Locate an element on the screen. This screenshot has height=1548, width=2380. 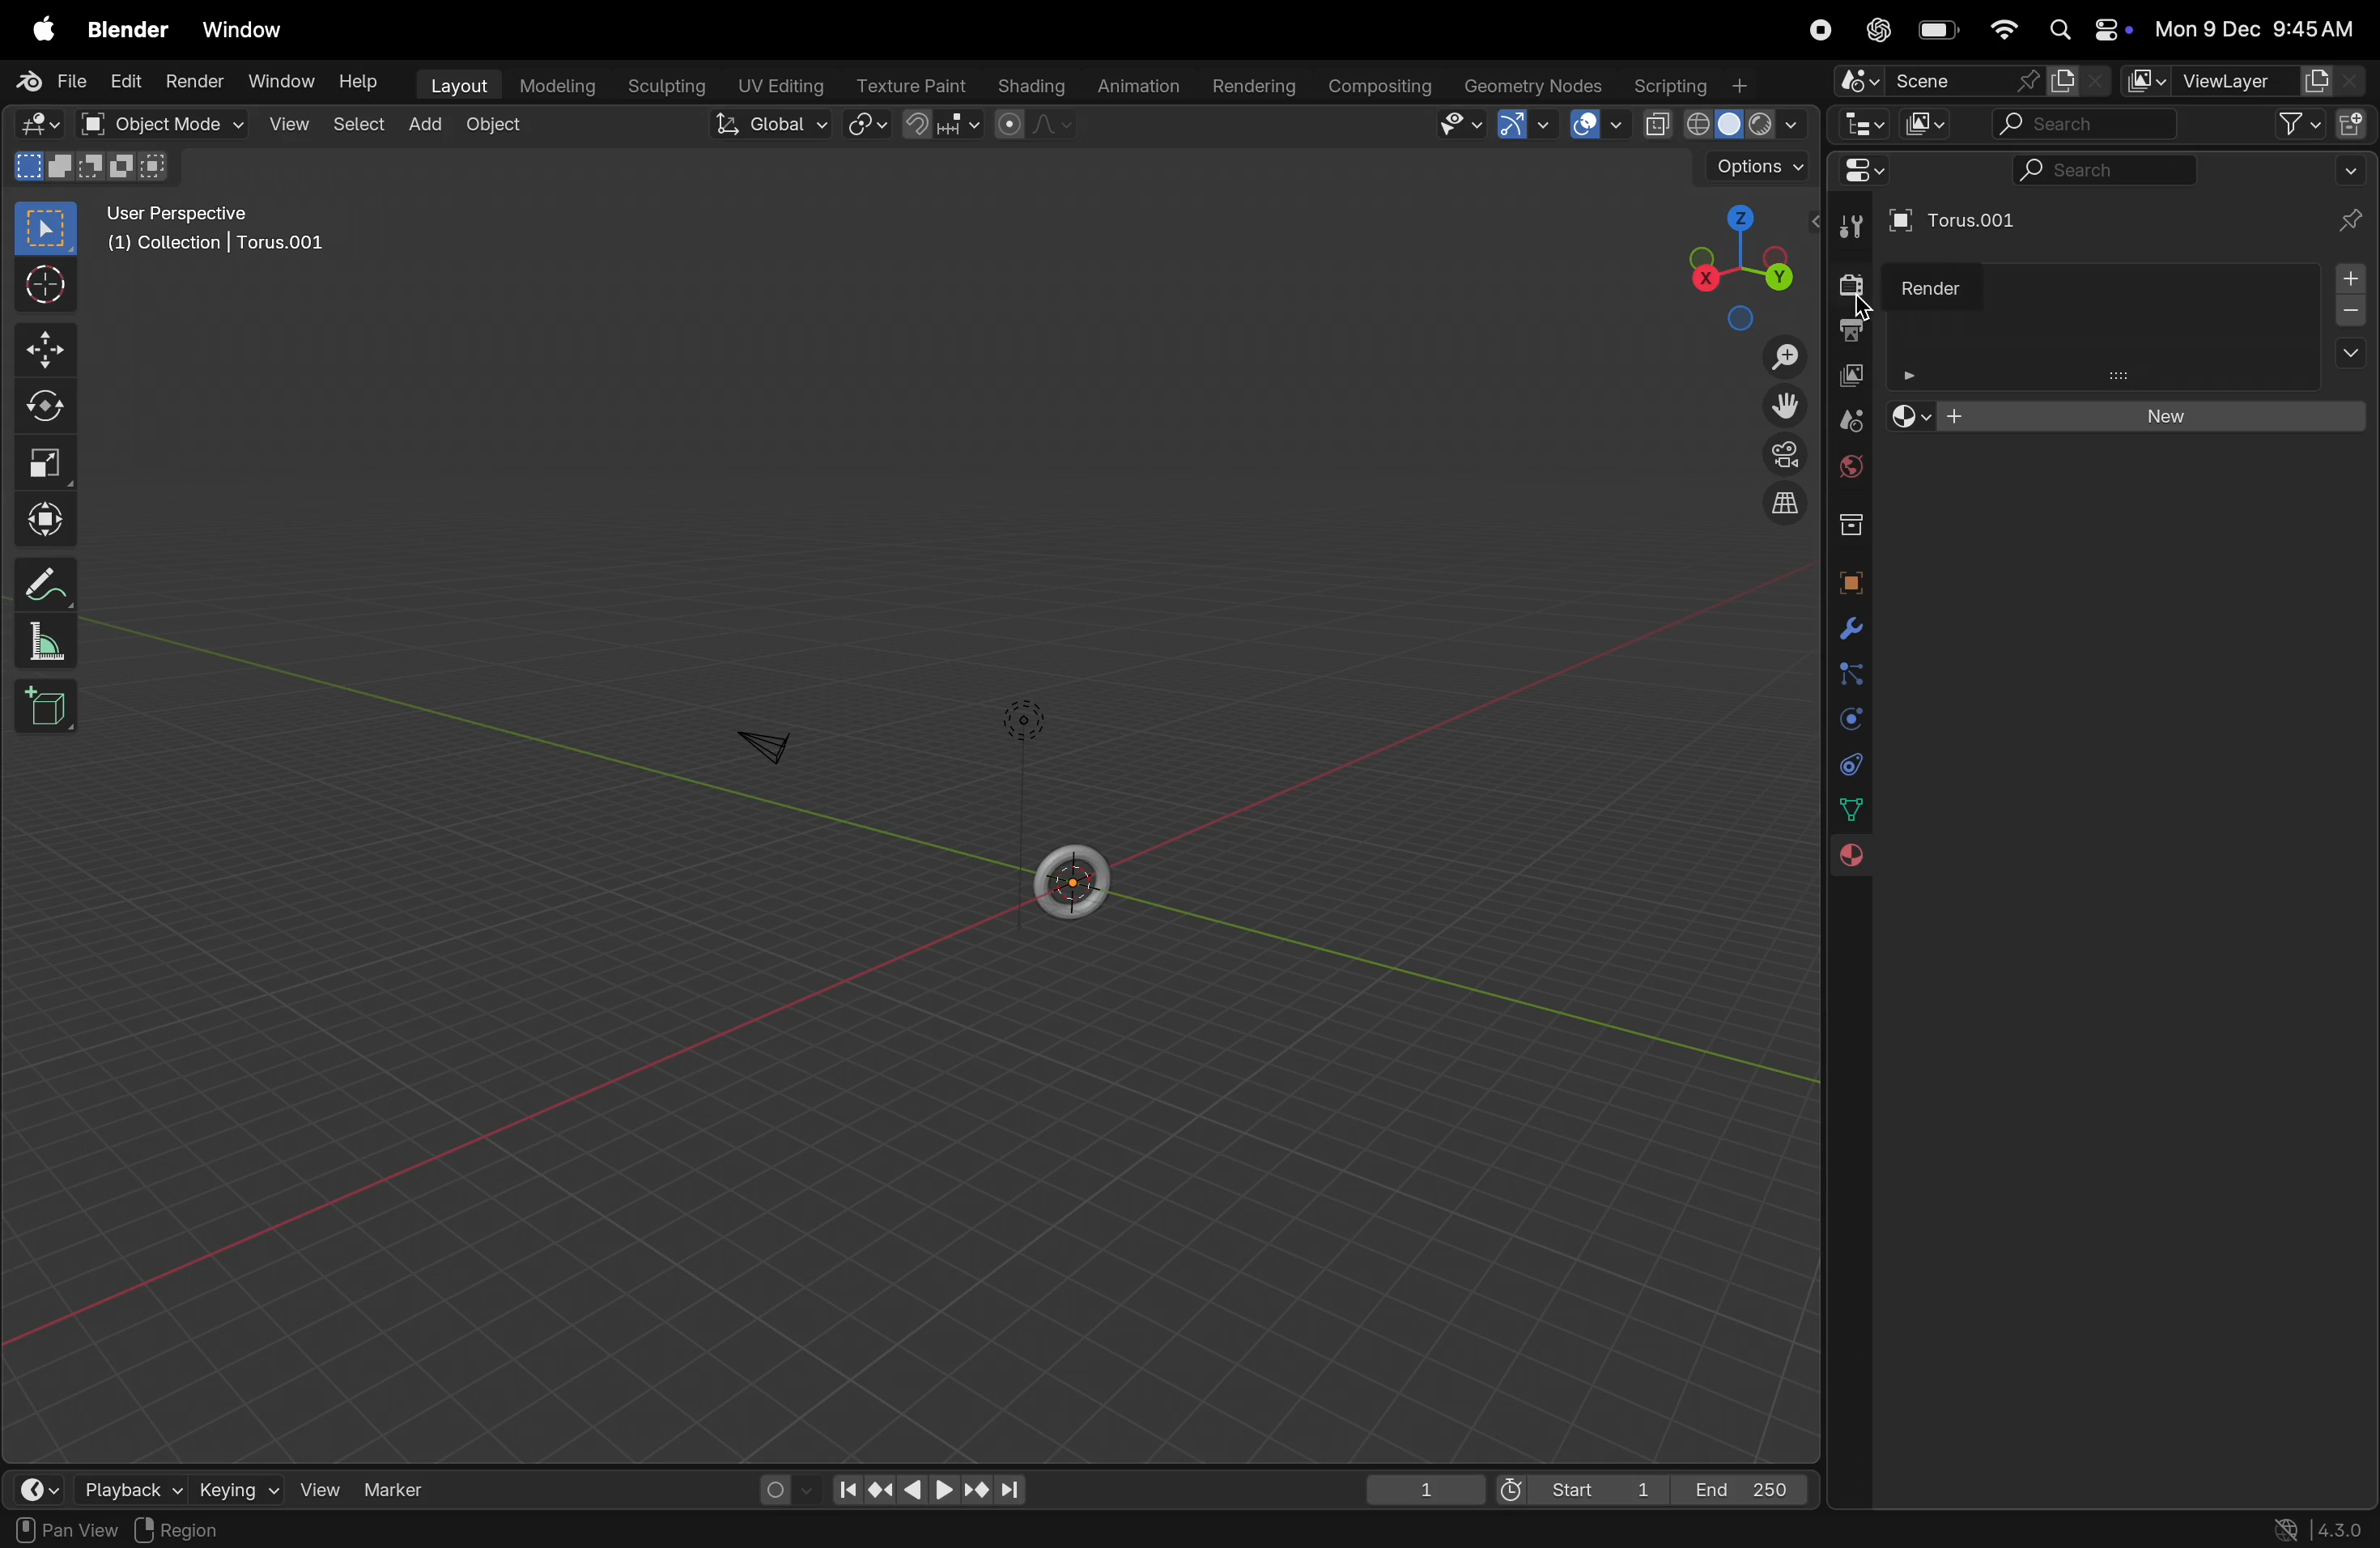
view is located at coordinates (289, 127).